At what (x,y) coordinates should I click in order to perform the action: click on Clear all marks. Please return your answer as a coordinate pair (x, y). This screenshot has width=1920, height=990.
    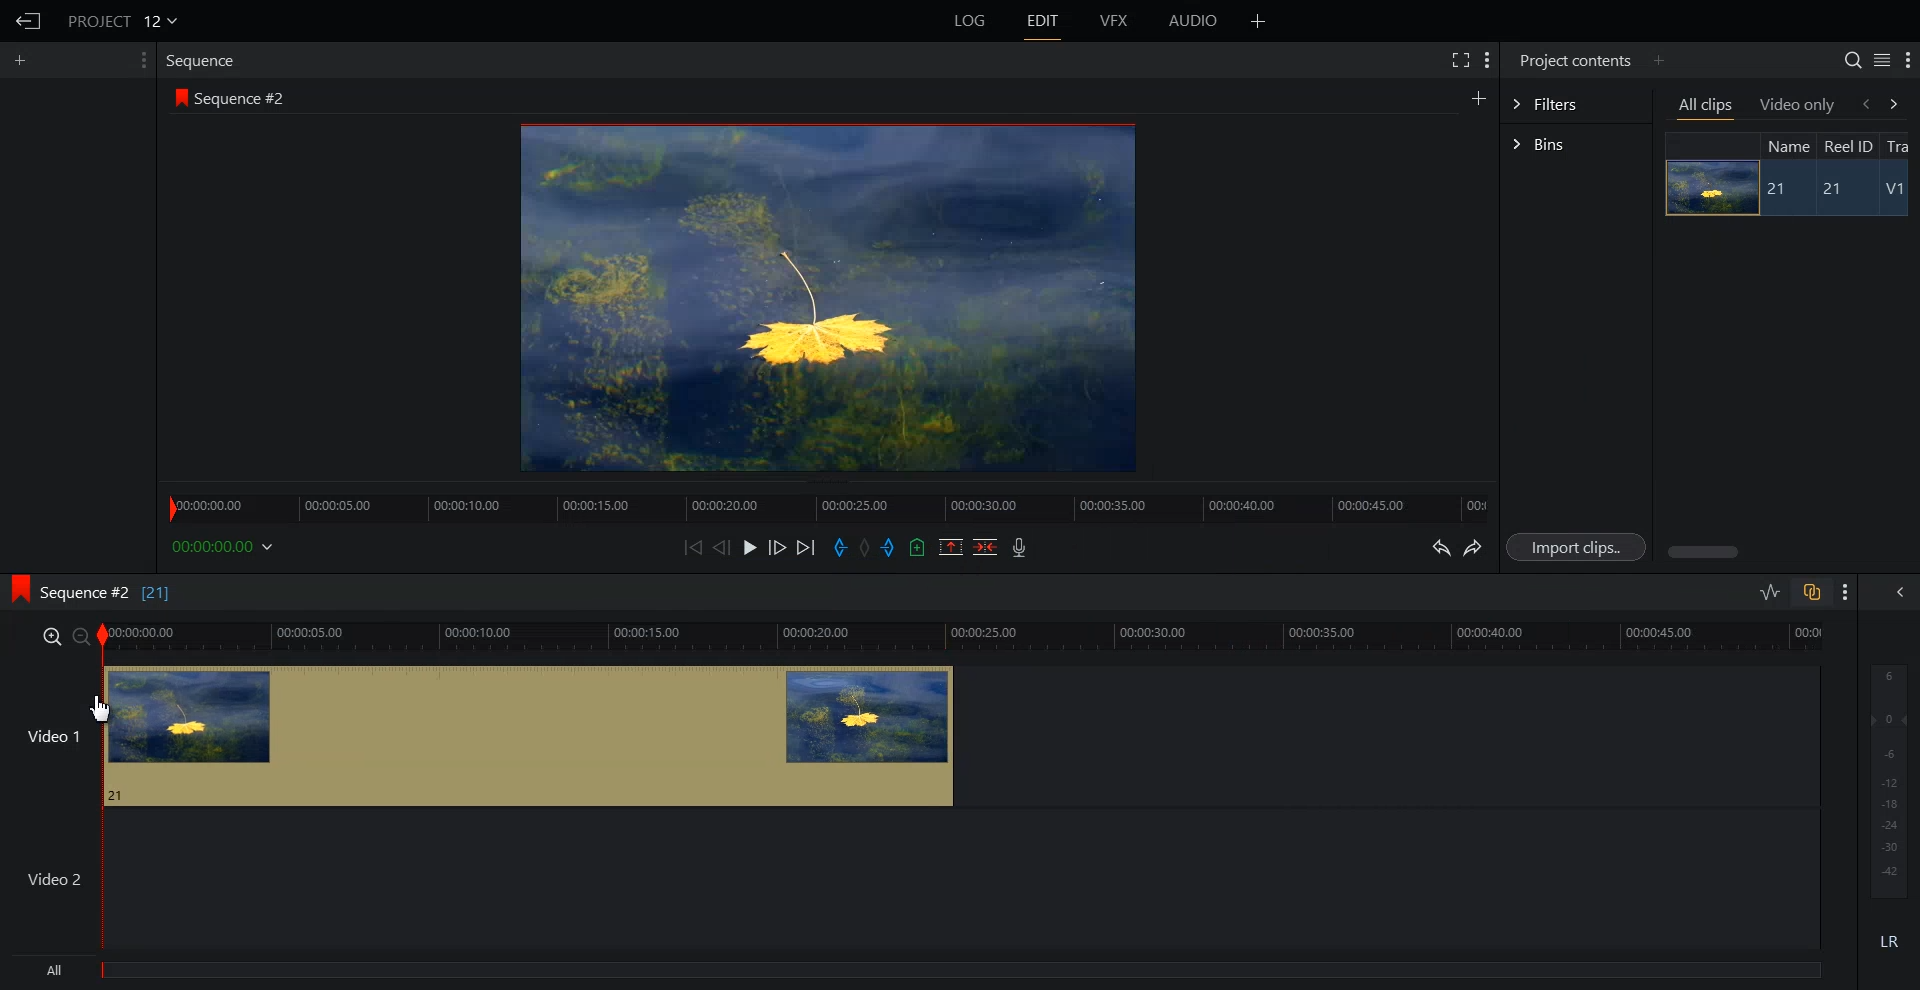
    Looking at the image, I should click on (866, 548).